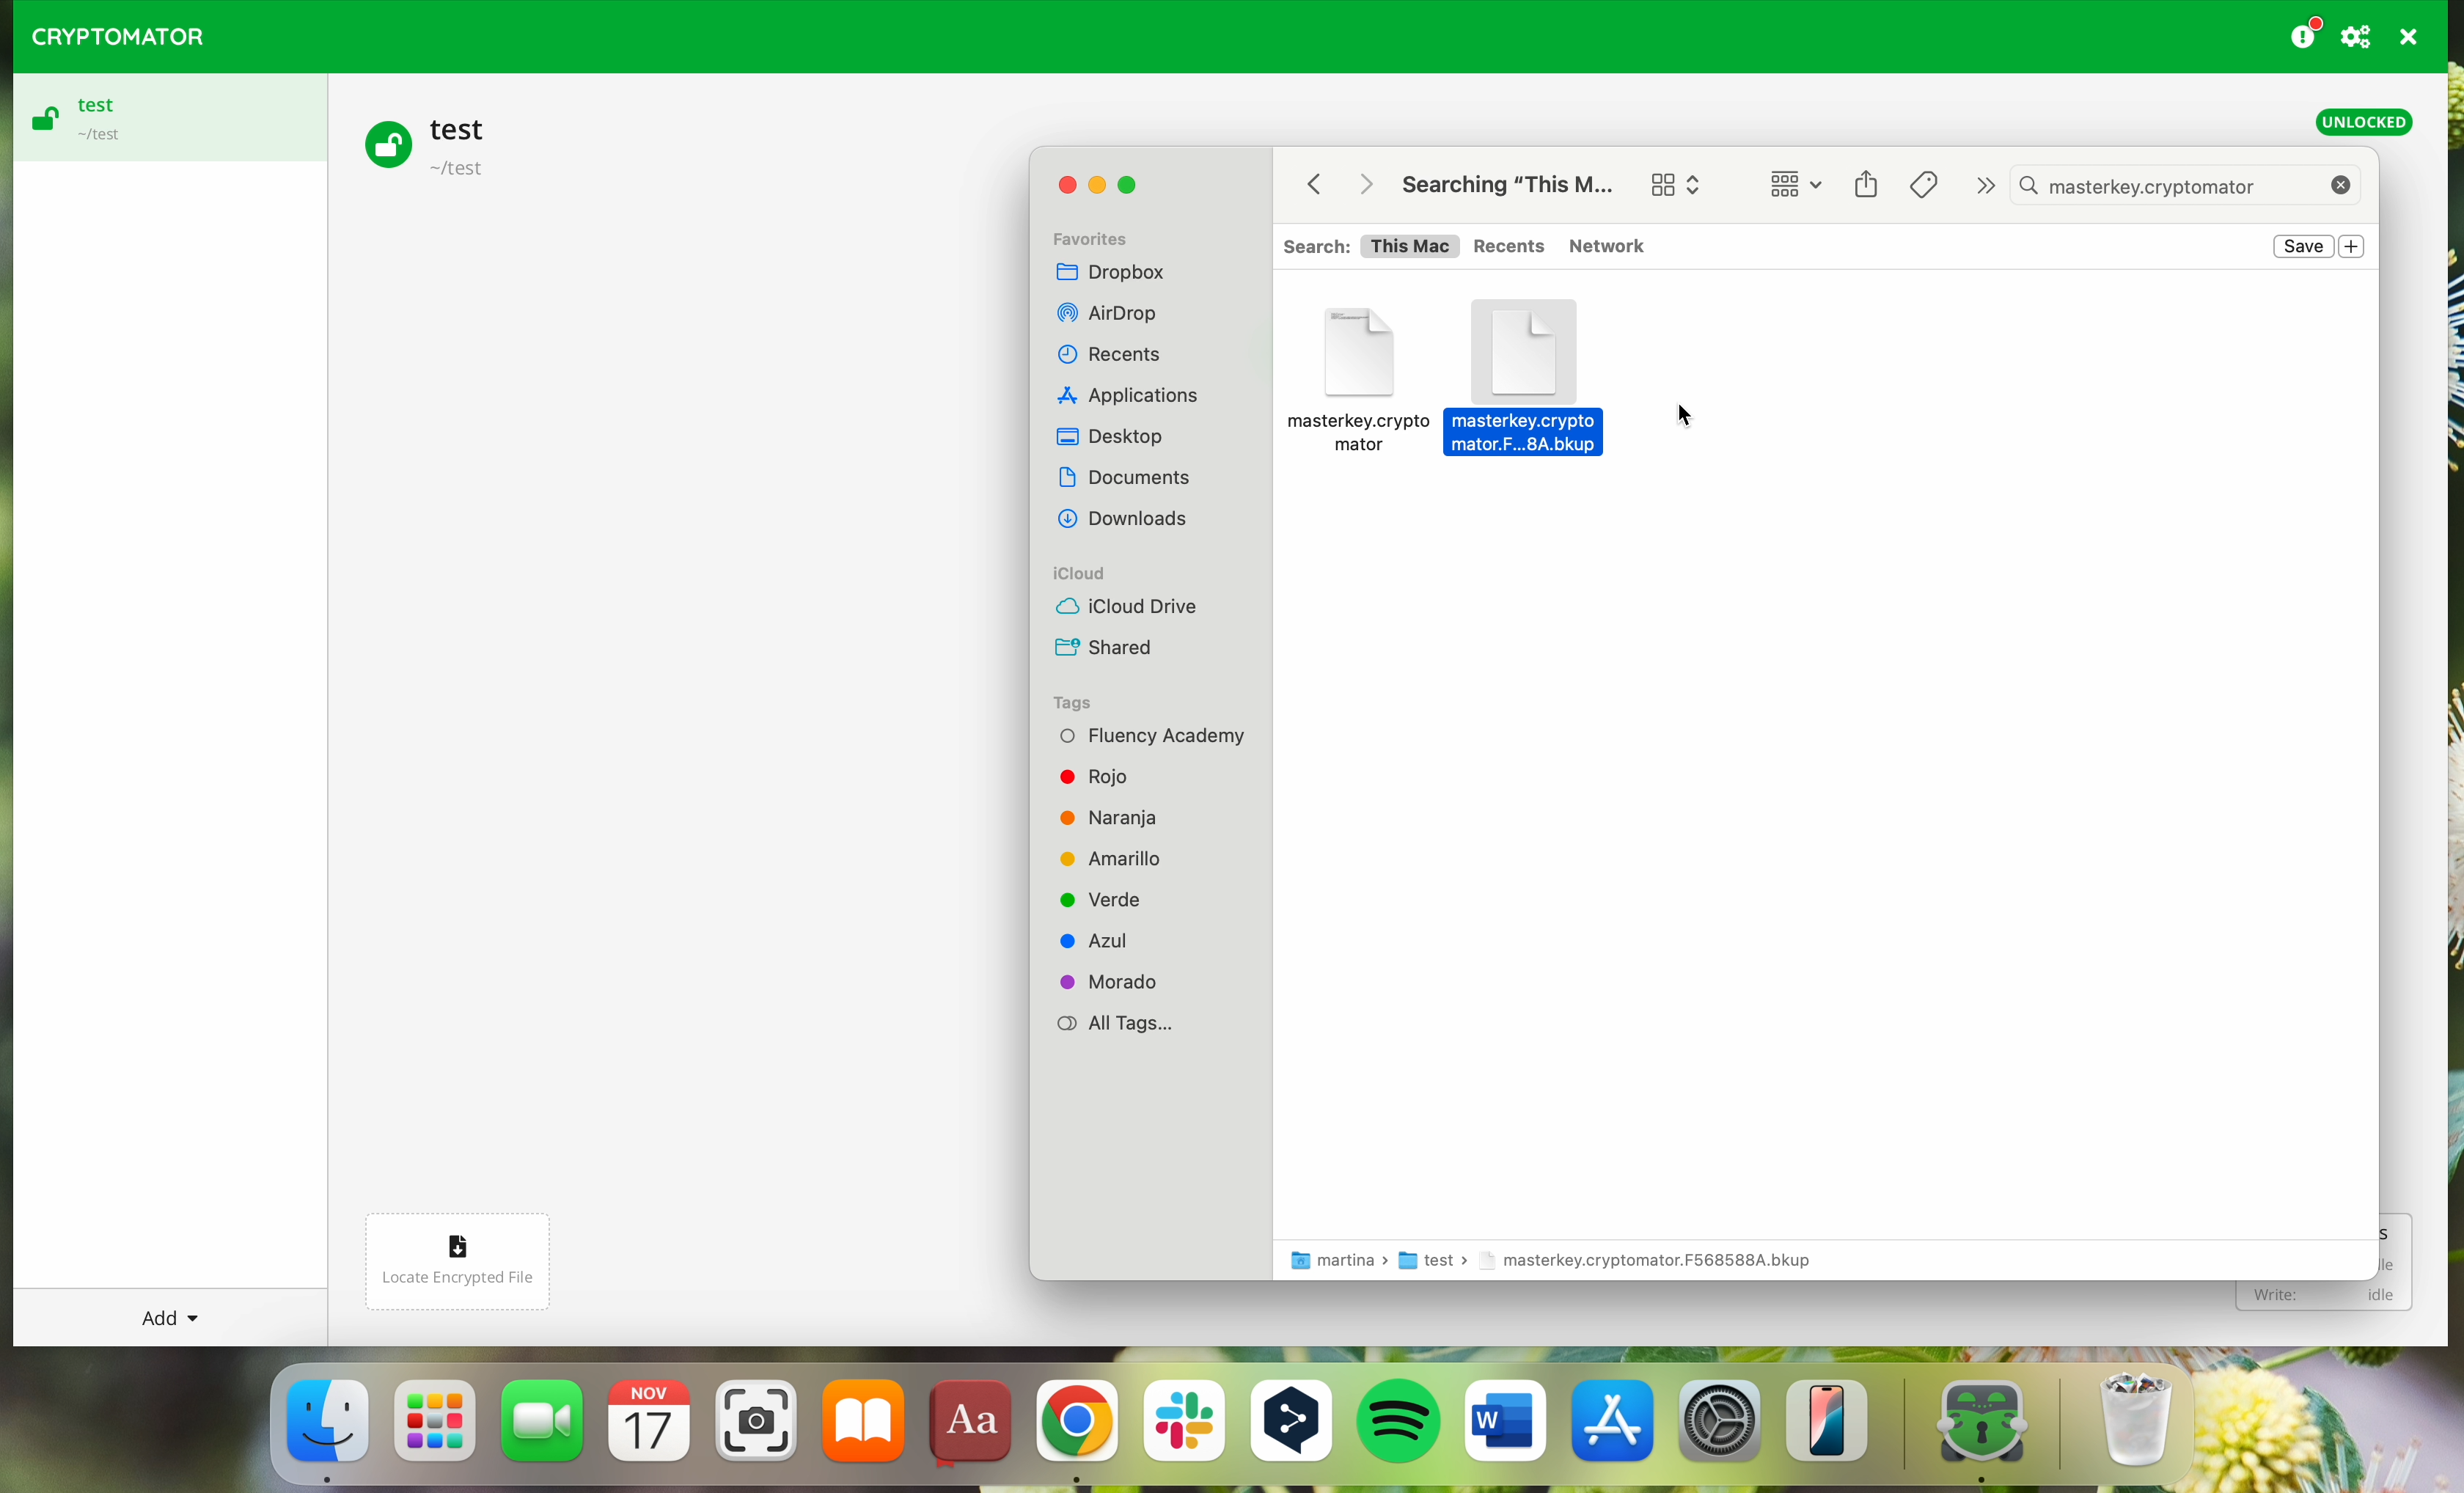  I want to click on iCloud Drive, so click(1126, 608).